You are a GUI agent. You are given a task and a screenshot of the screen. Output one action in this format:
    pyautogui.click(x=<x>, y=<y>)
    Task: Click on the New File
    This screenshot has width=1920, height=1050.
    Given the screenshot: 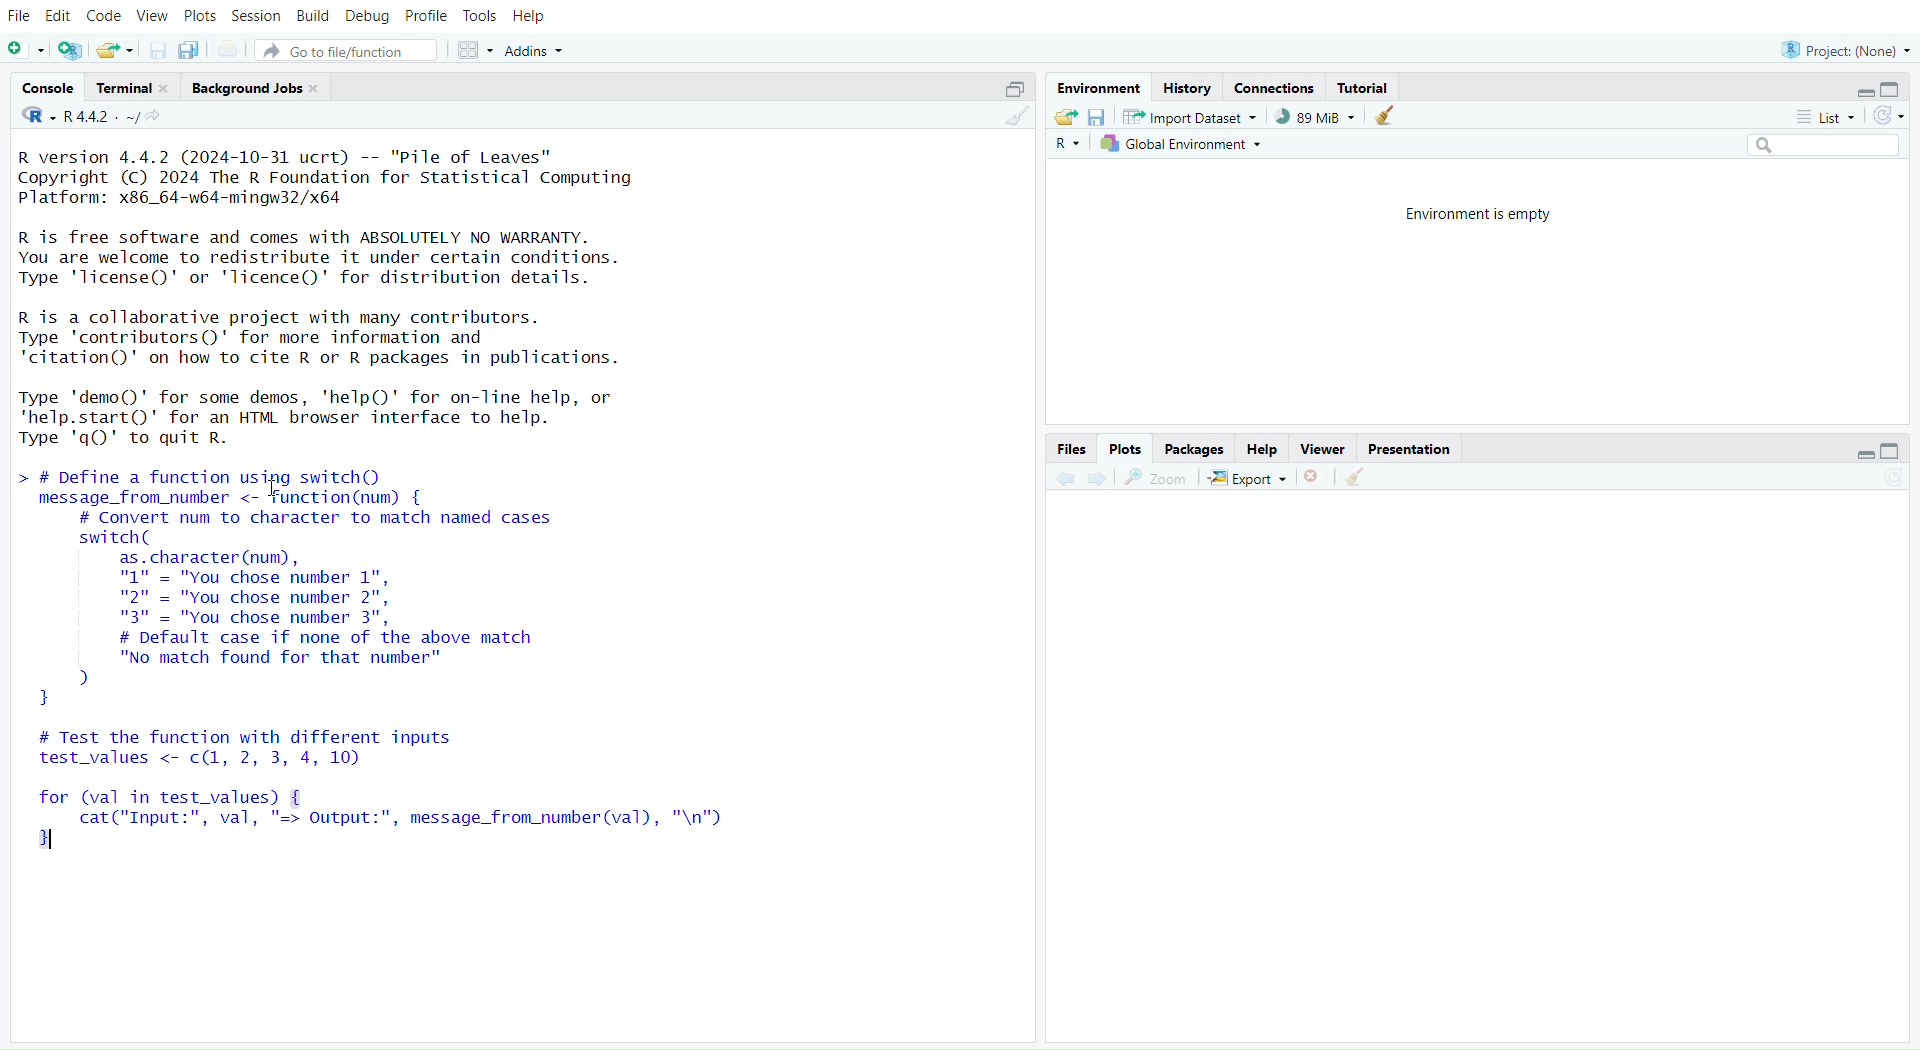 What is the action you would take?
    pyautogui.click(x=27, y=50)
    